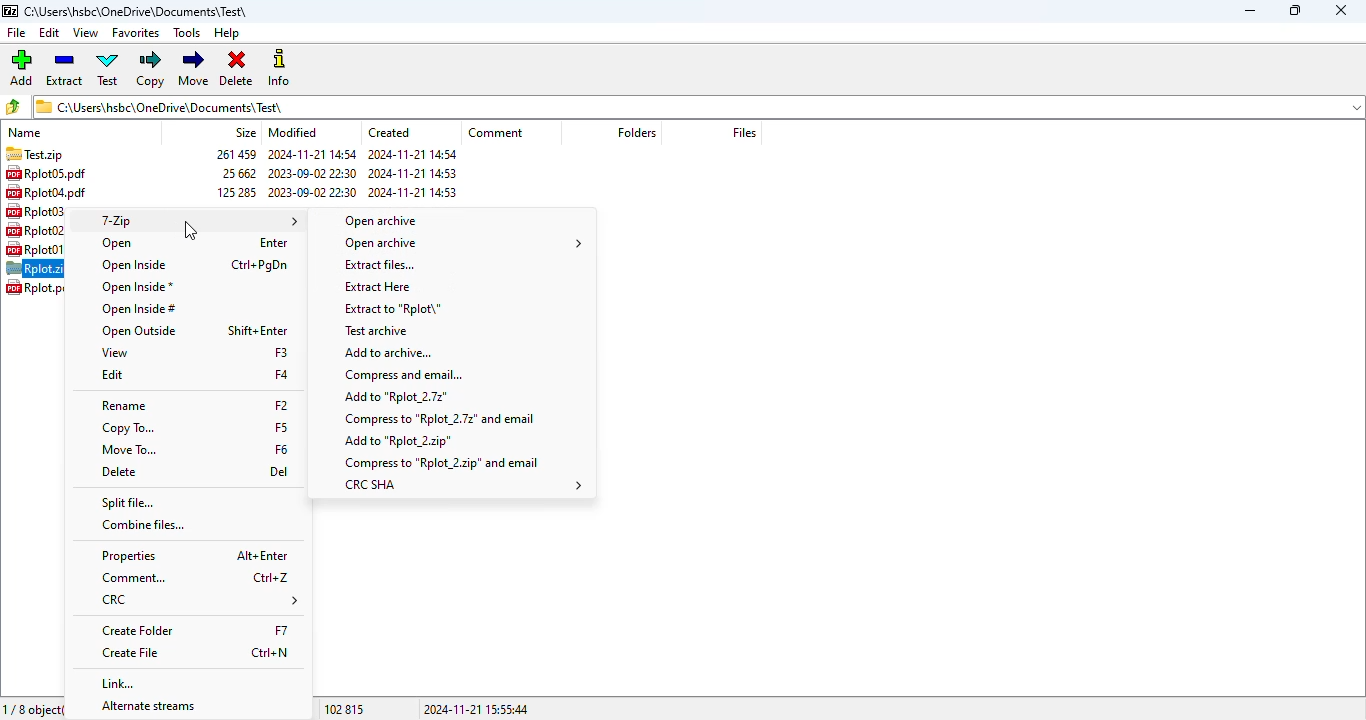 The width and height of the screenshot is (1366, 720). What do you see at coordinates (150, 68) in the screenshot?
I see `copy` at bounding box center [150, 68].